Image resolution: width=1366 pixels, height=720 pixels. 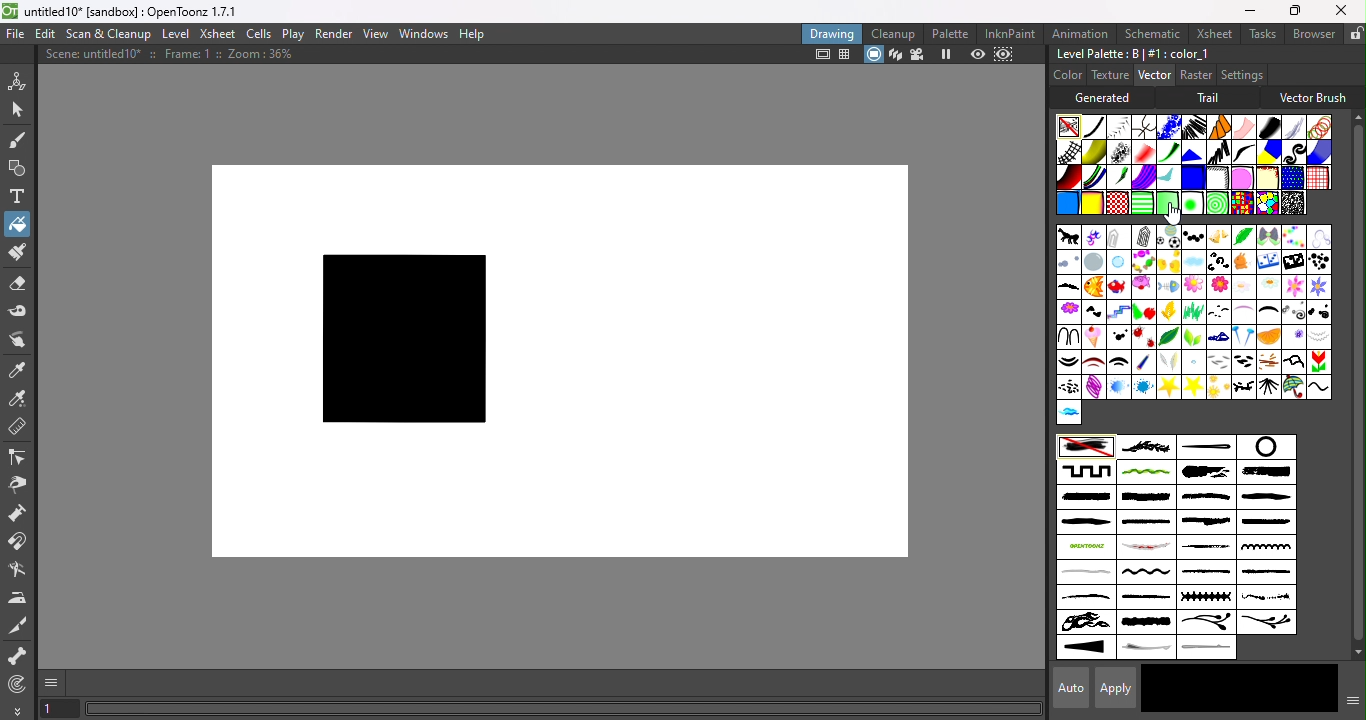 What do you see at coordinates (1318, 262) in the screenshot?
I see `Dots` at bounding box center [1318, 262].